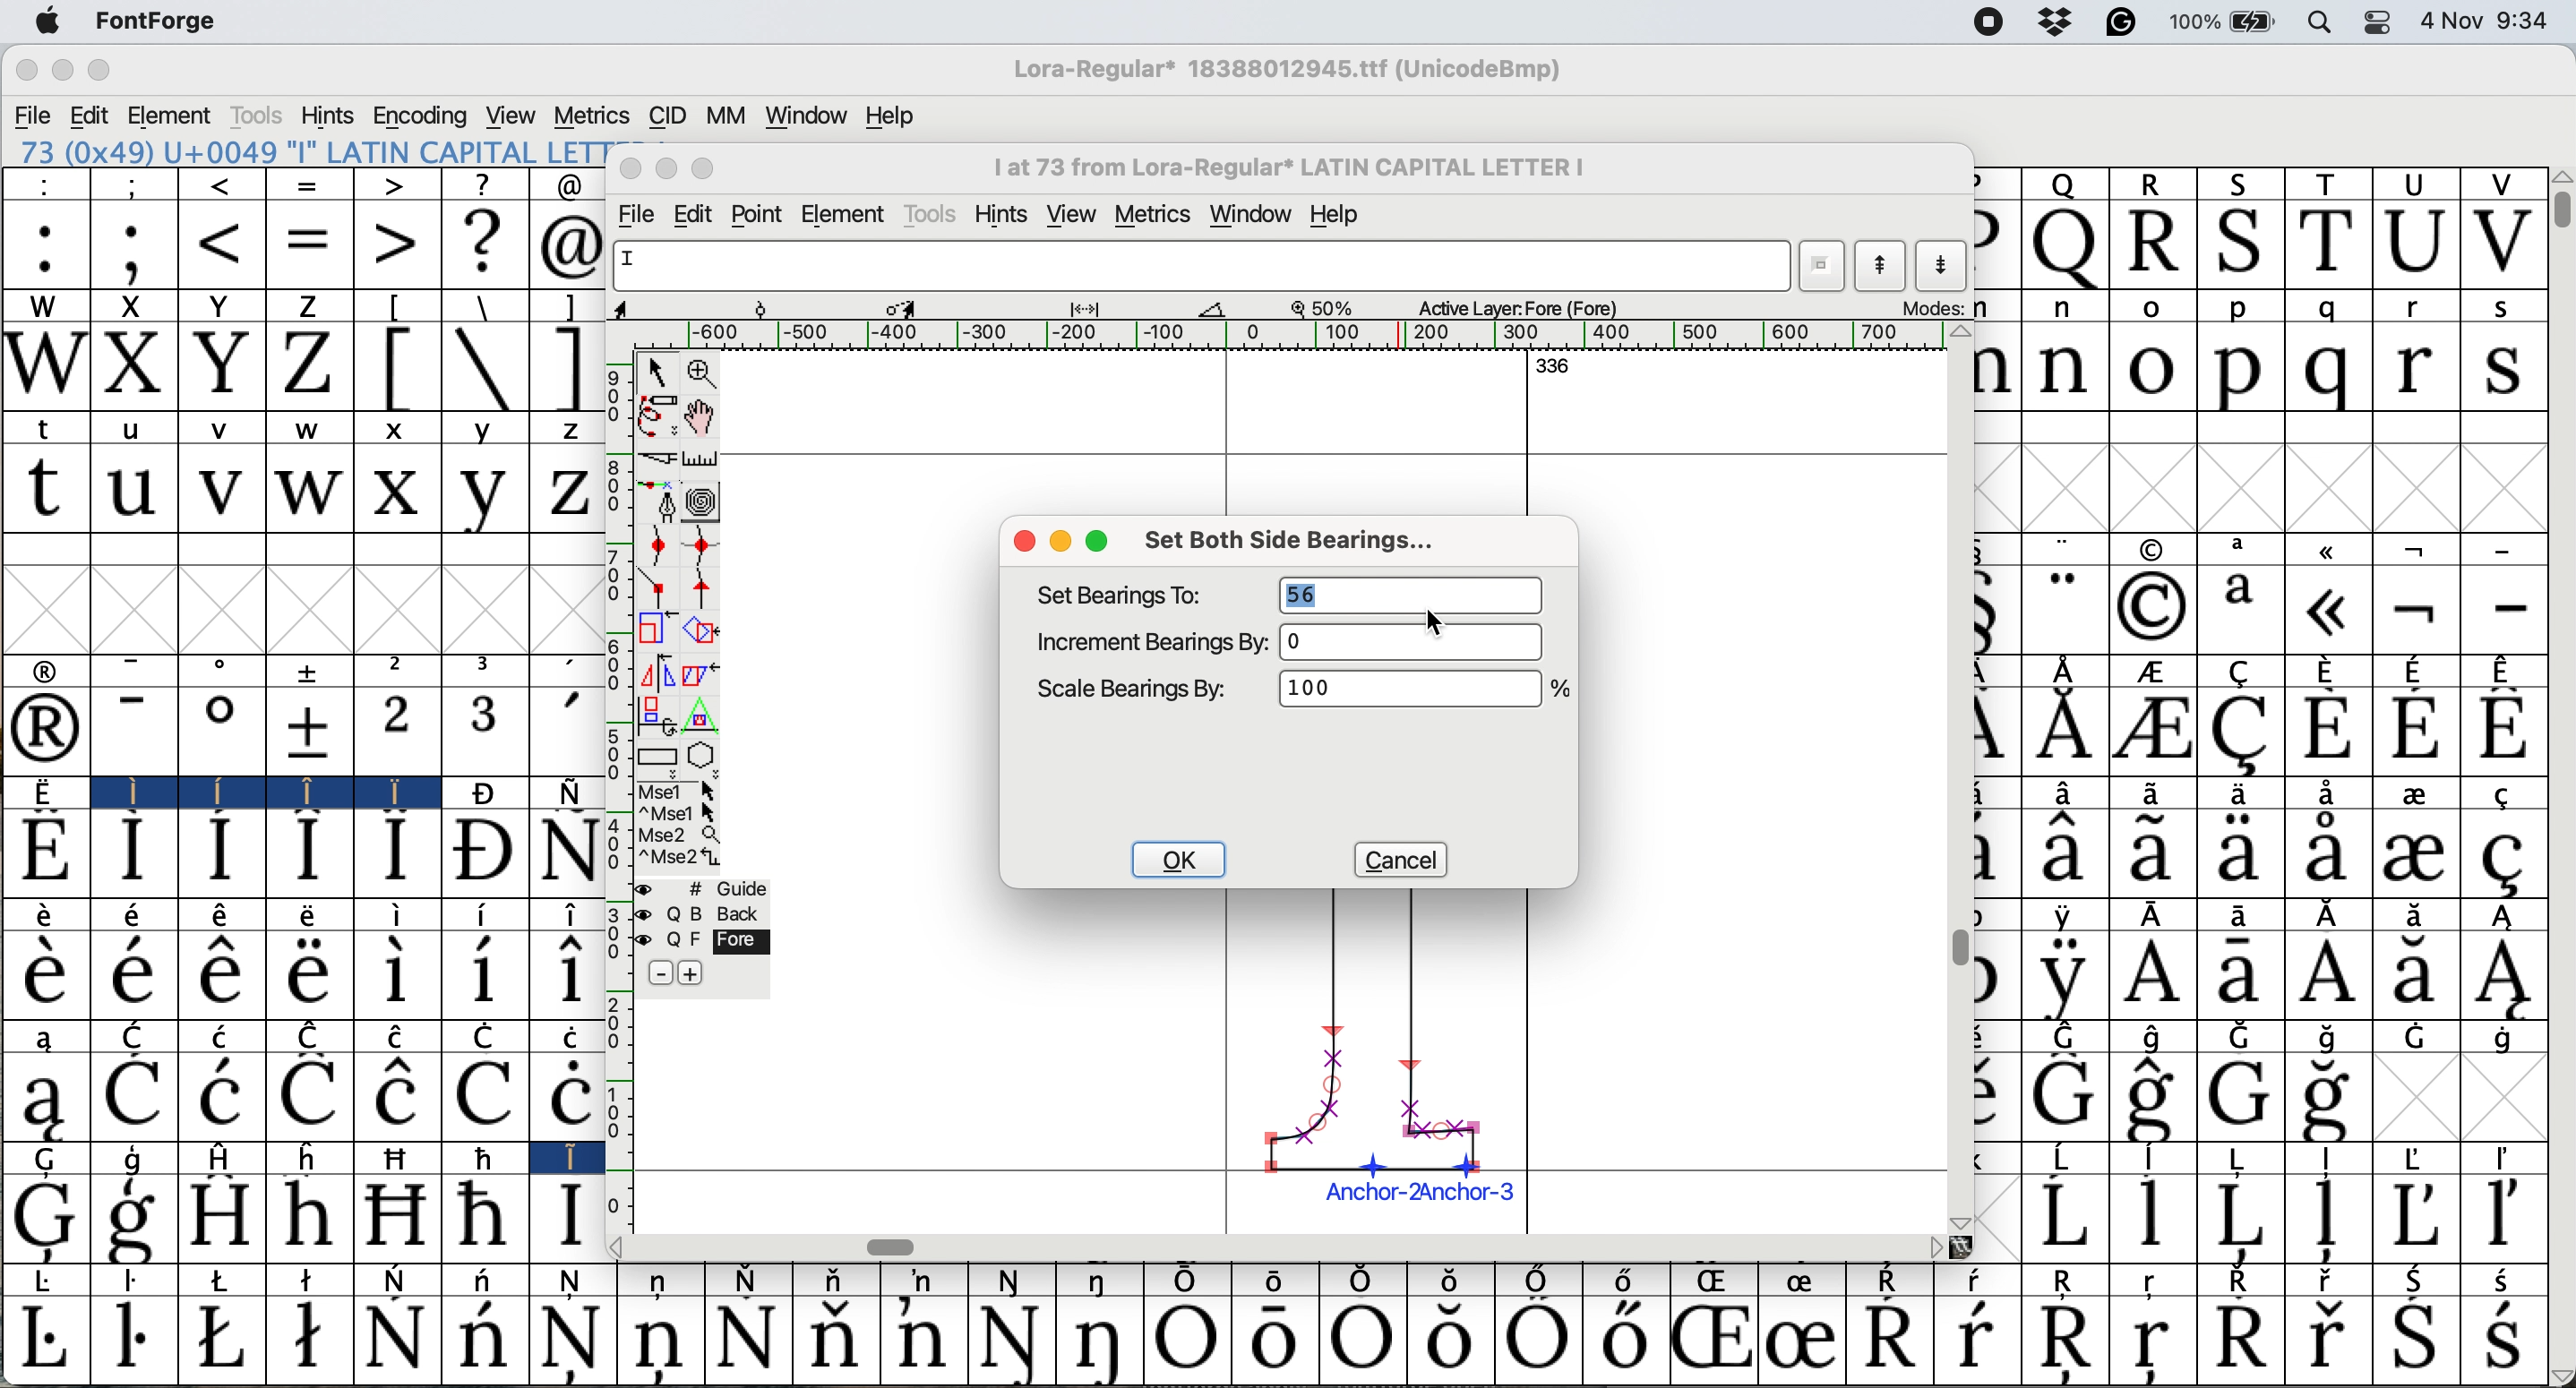 The image size is (2576, 1388). What do you see at coordinates (221, 975) in the screenshot?
I see `Symbol` at bounding box center [221, 975].